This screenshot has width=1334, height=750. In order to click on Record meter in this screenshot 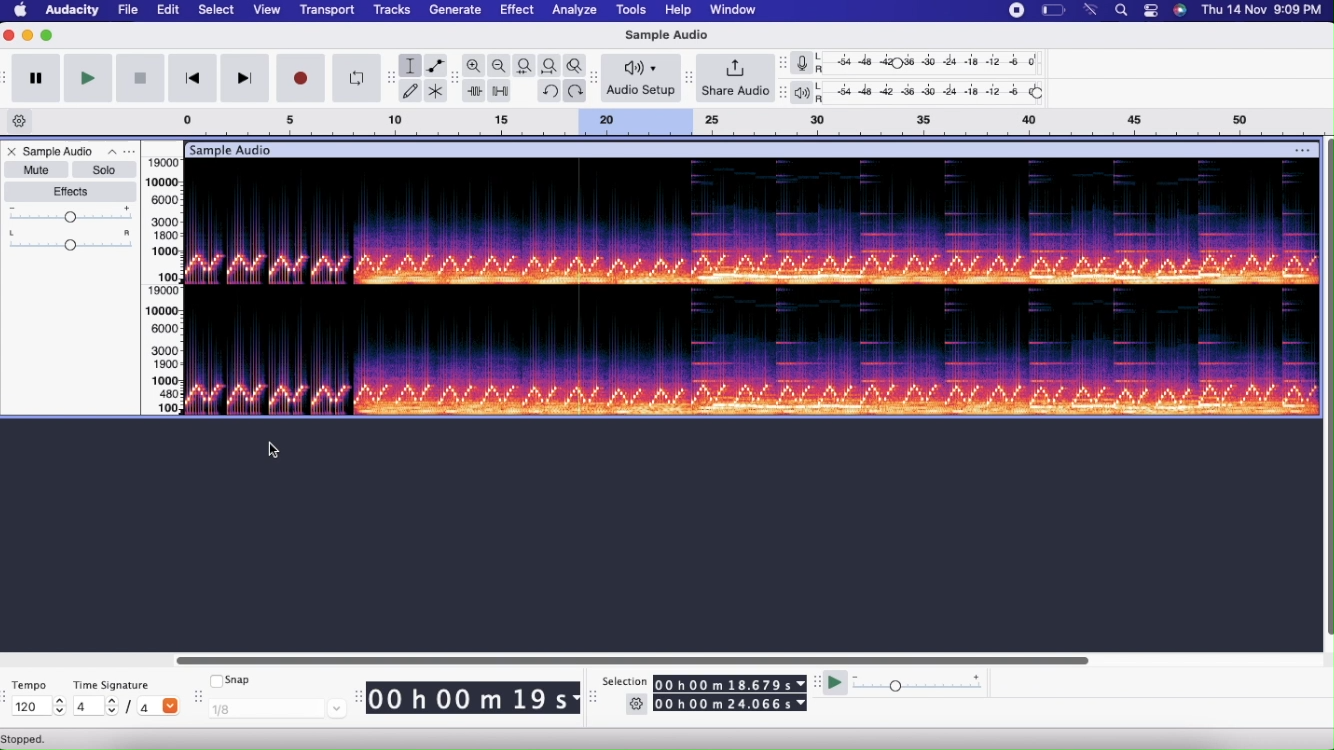, I will do `click(808, 63)`.